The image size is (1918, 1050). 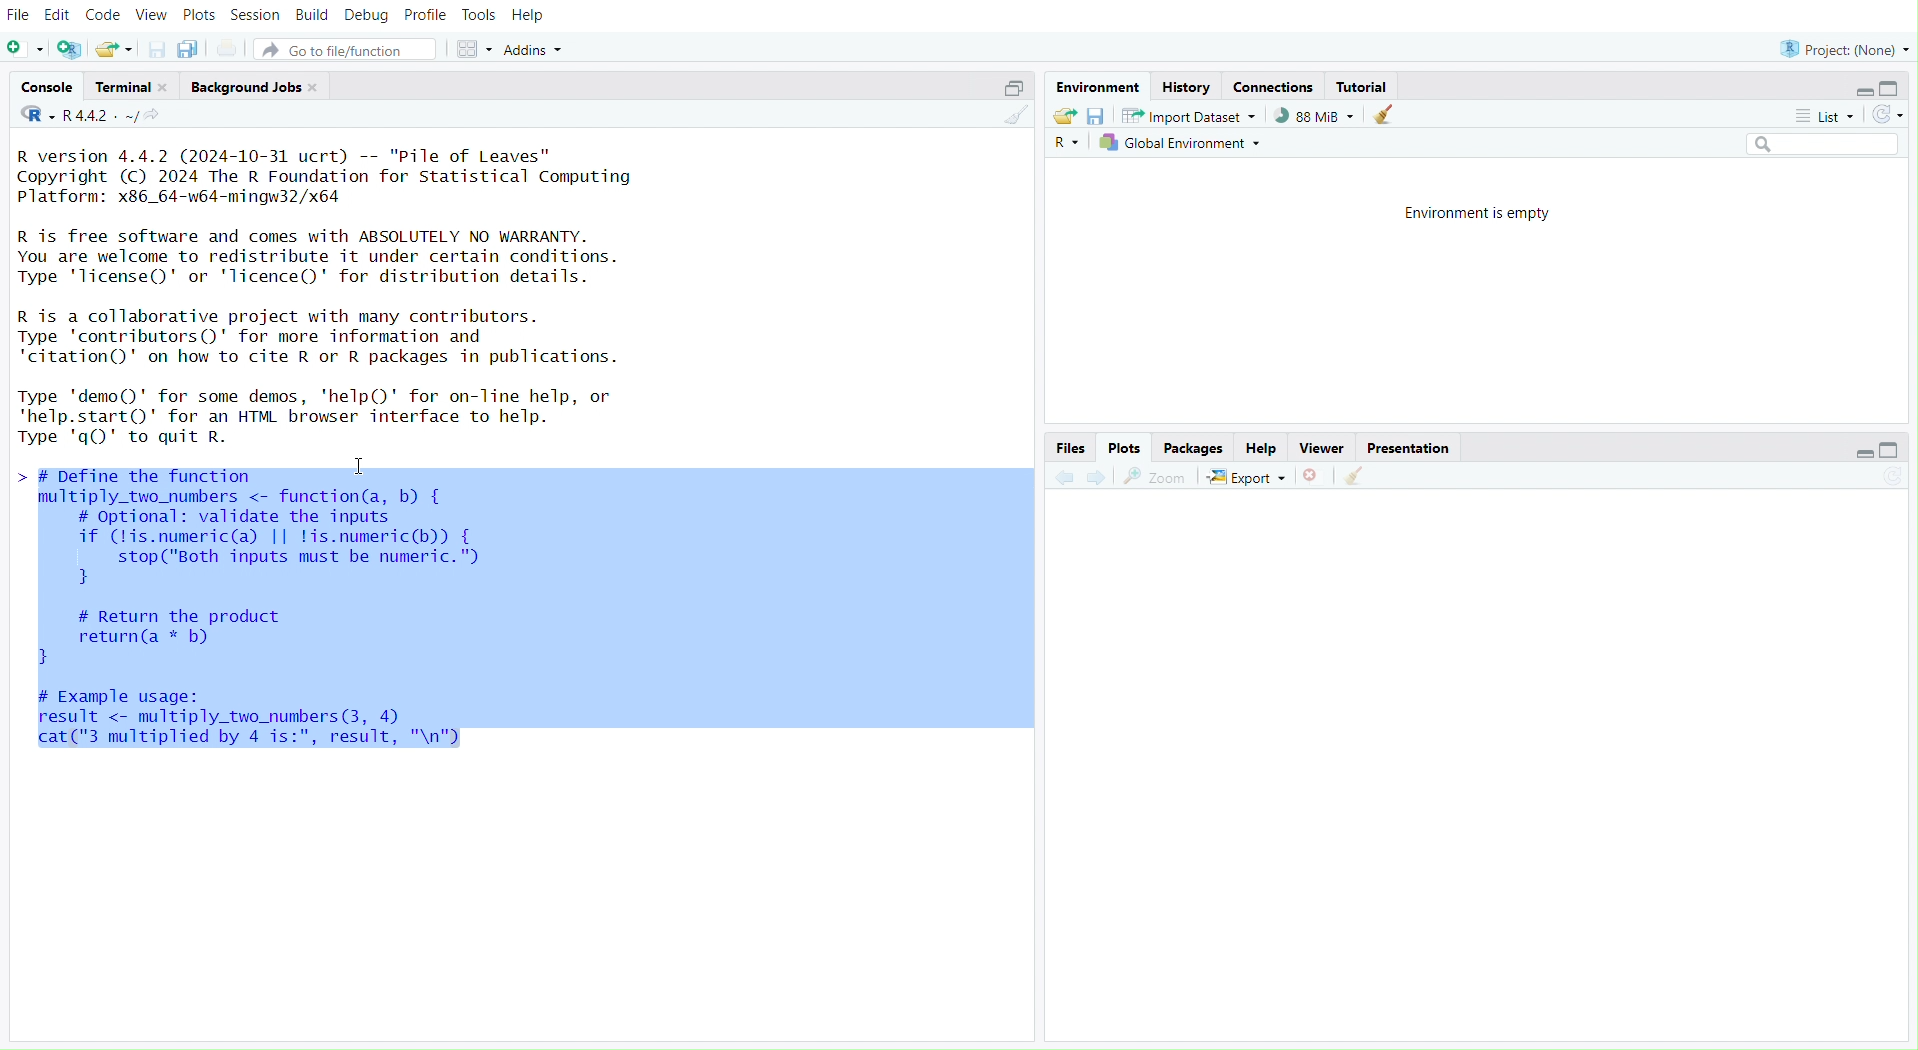 I want to click on Plots, so click(x=1125, y=449).